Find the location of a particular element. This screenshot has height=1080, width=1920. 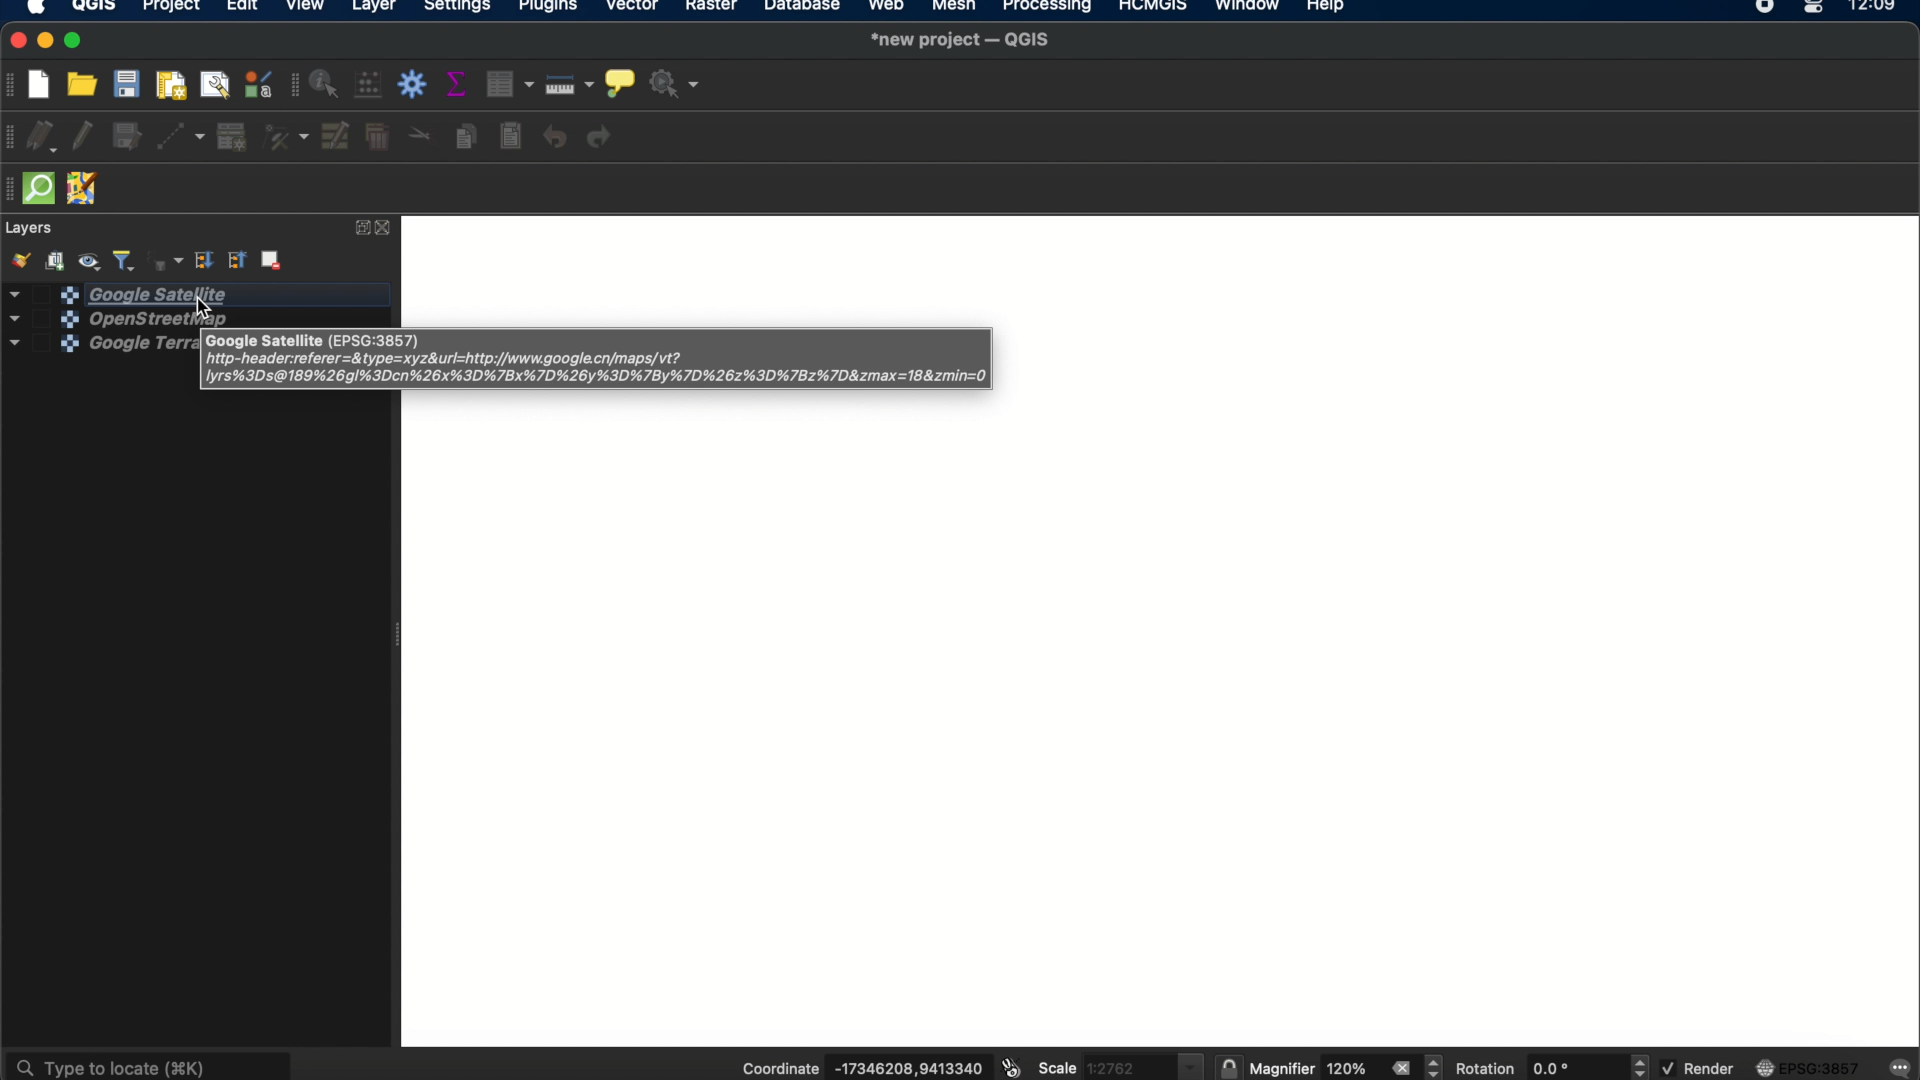

save project t is located at coordinates (128, 84).